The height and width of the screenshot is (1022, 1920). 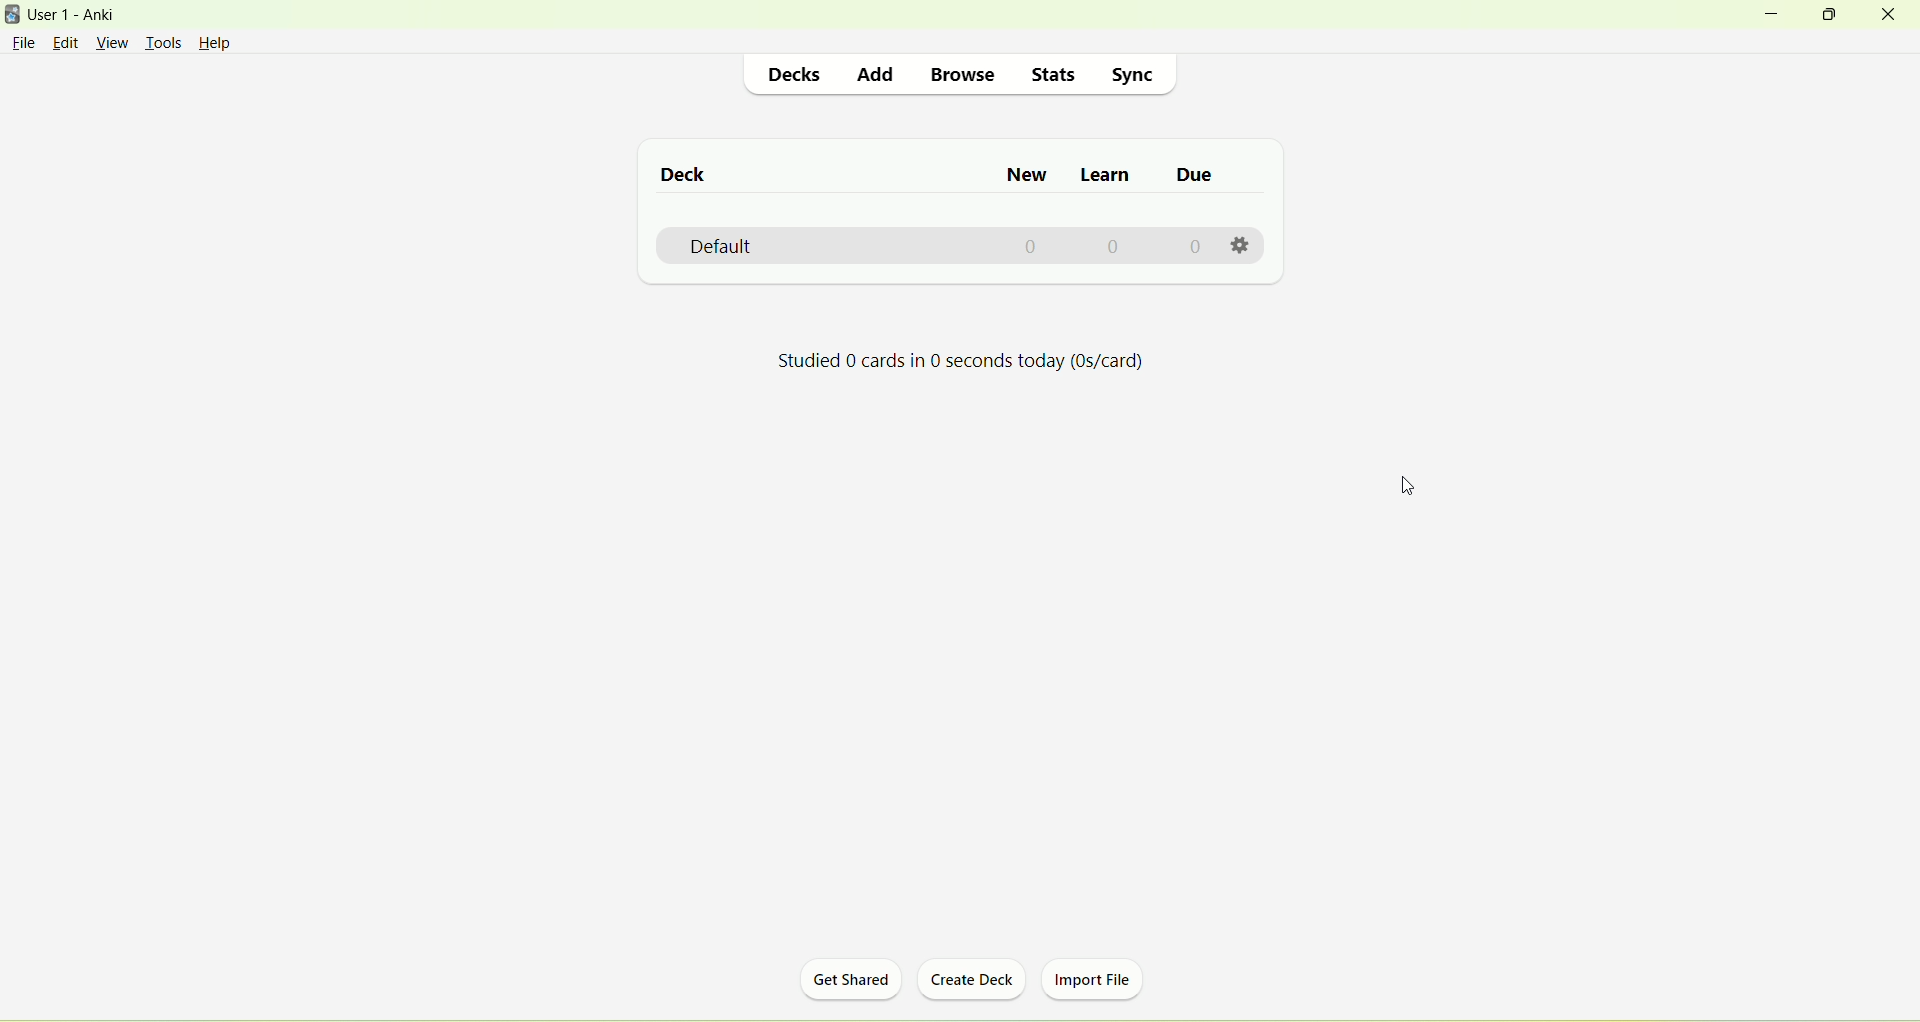 What do you see at coordinates (875, 77) in the screenshot?
I see `add` at bounding box center [875, 77].